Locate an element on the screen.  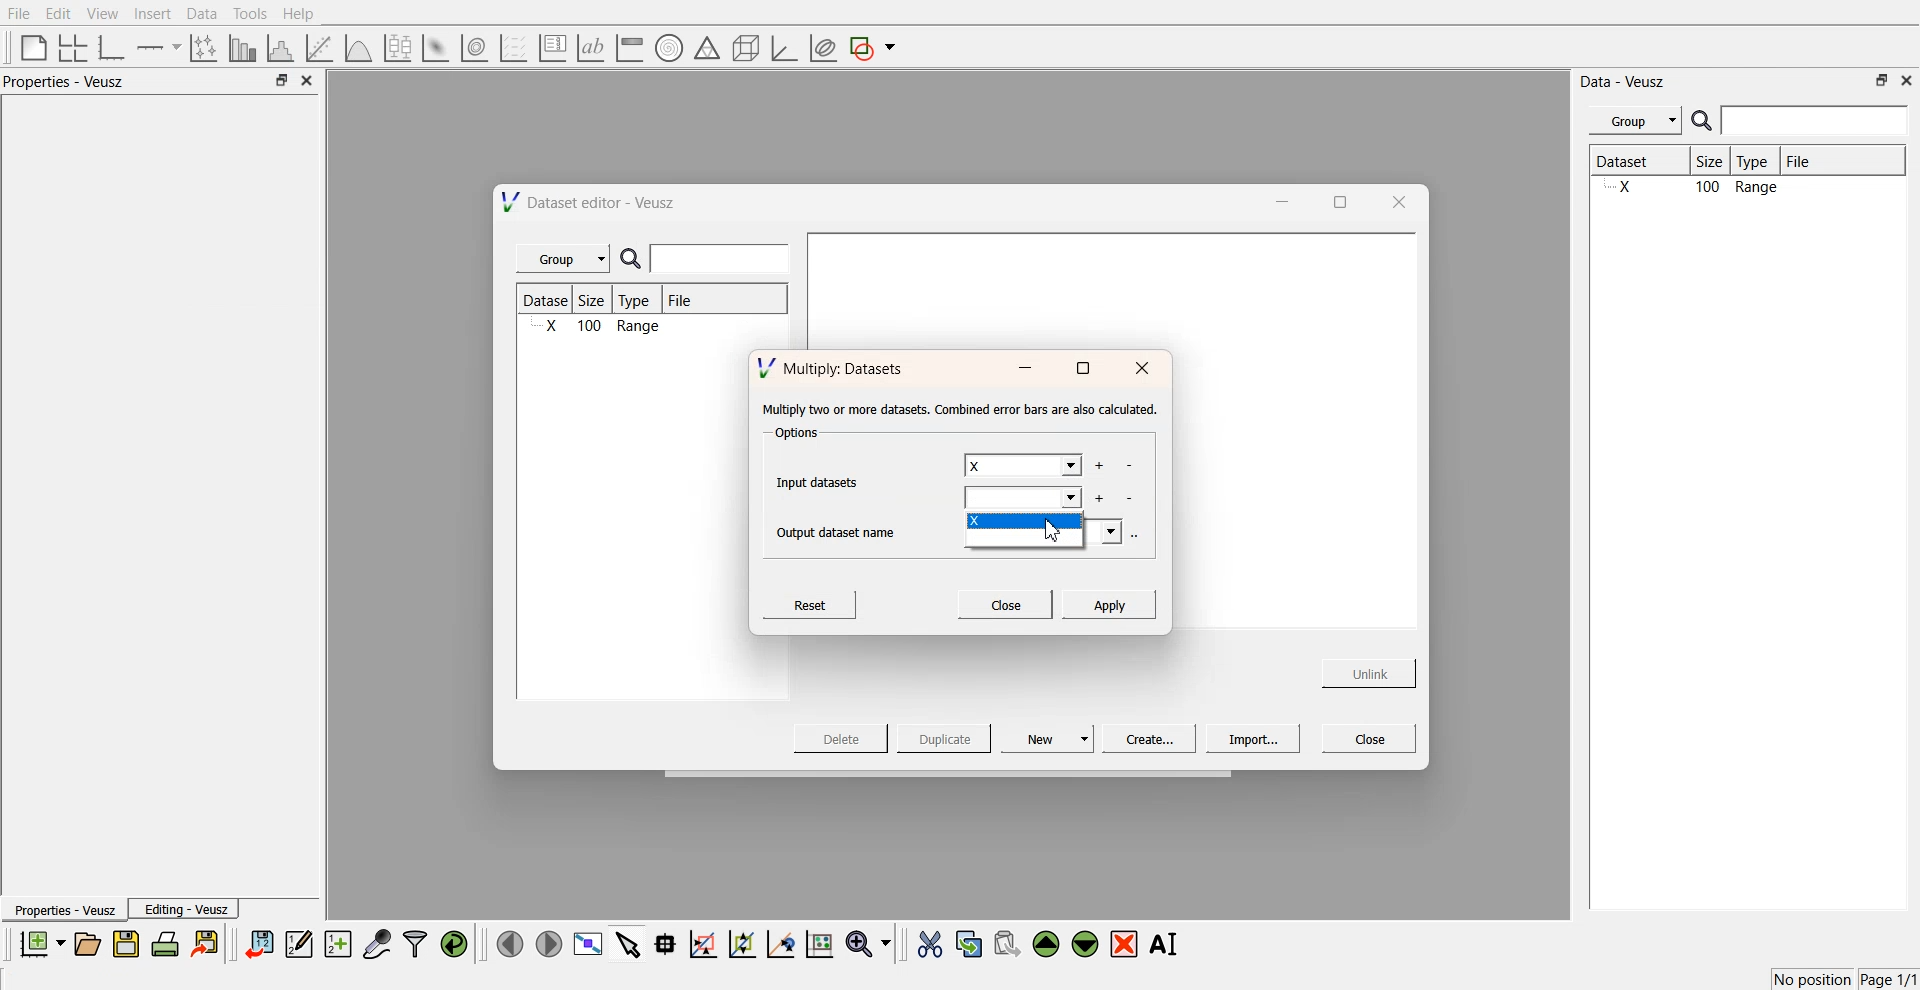
image color bar is located at coordinates (629, 49).